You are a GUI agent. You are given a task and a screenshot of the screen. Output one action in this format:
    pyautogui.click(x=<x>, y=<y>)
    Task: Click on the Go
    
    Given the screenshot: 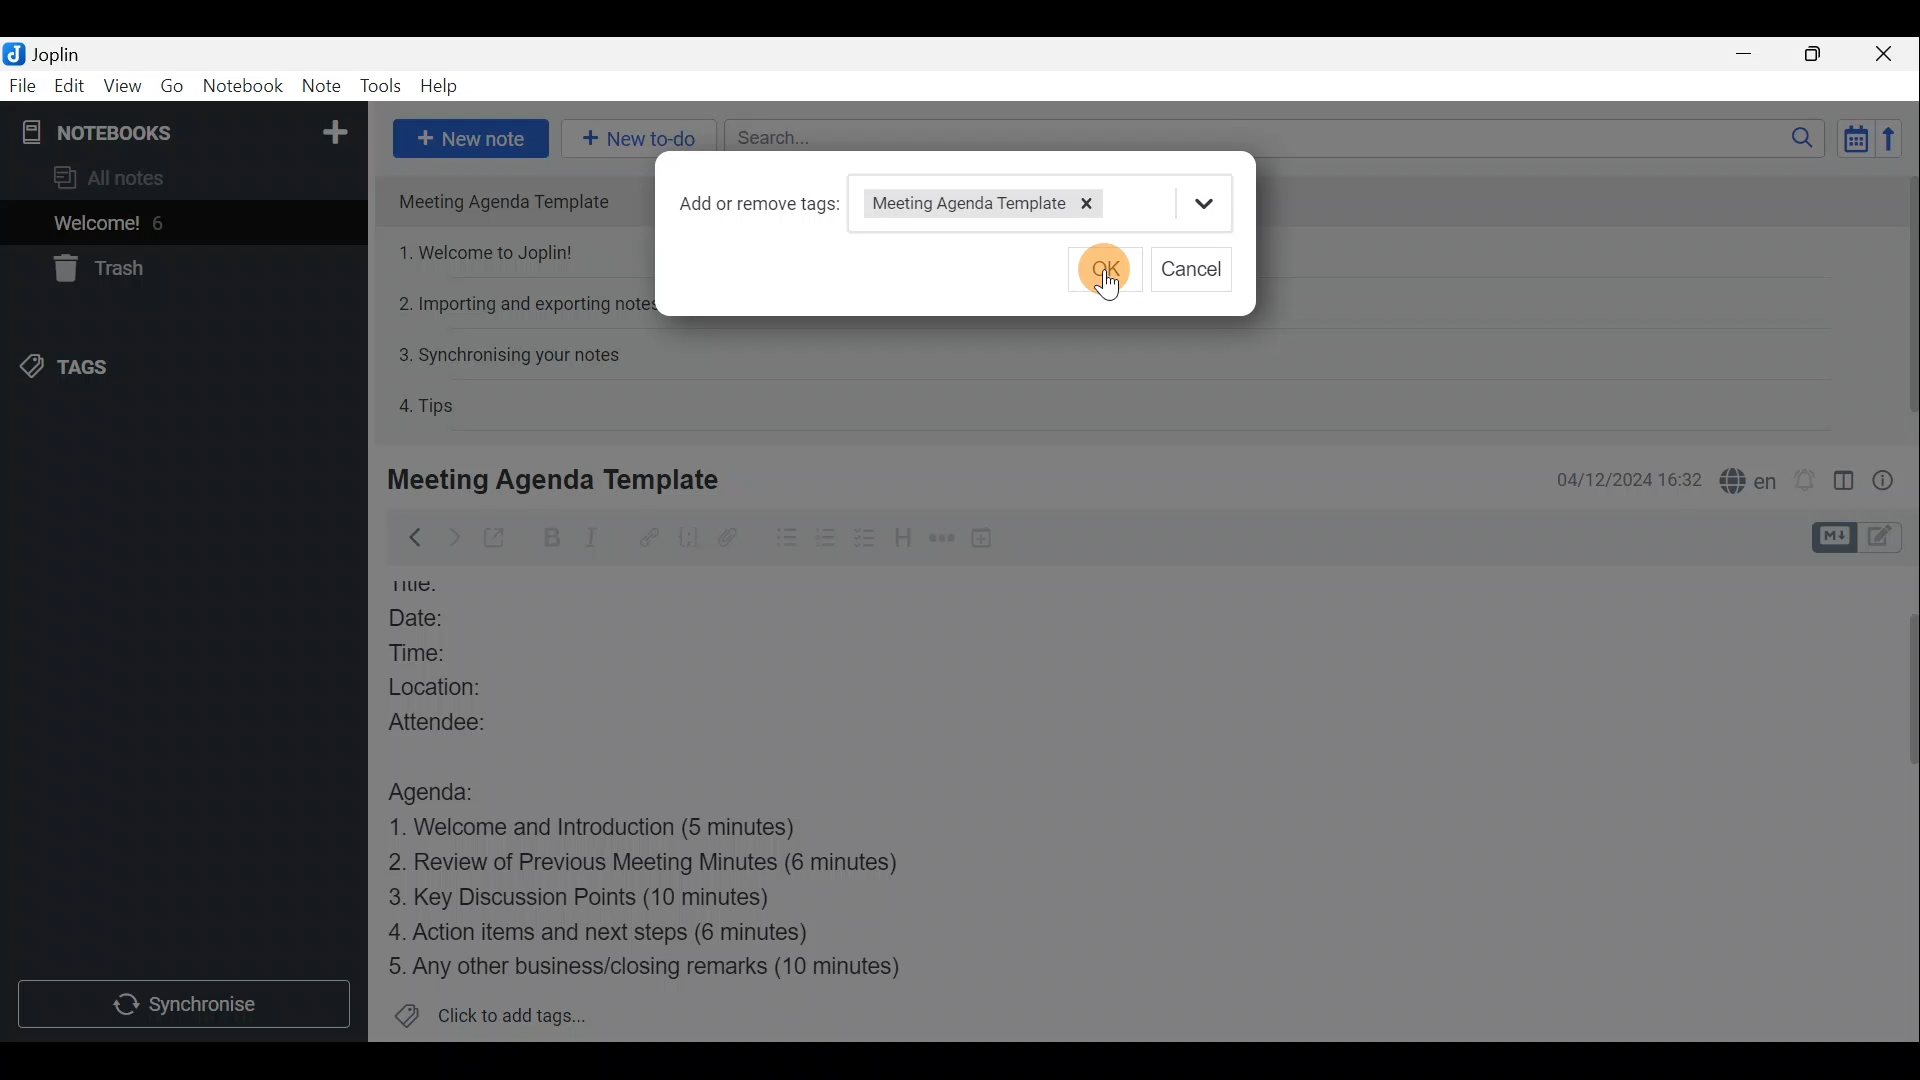 What is the action you would take?
    pyautogui.click(x=171, y=85)
    